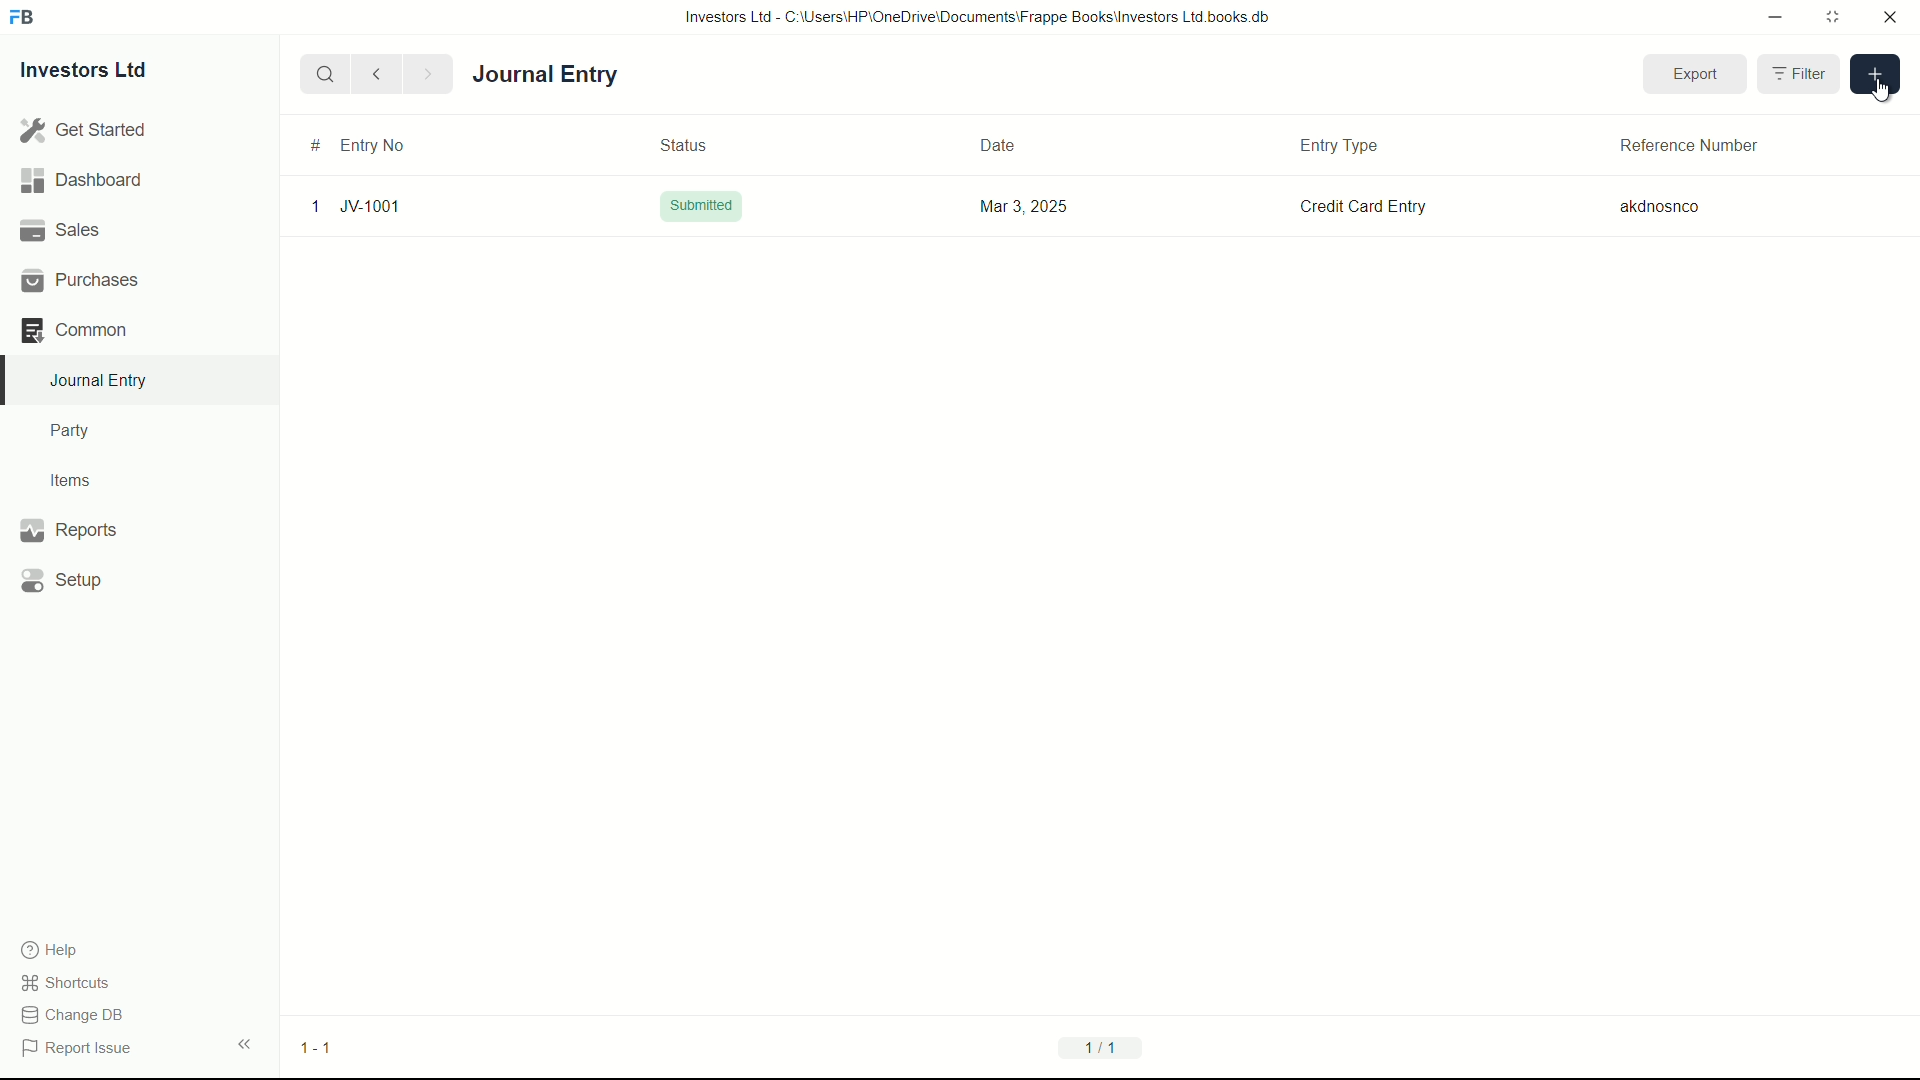 This screenshot has height=1080, width=1920. What do you see at coordinates (323, 73) in the screenshot?
I see `search` at bounding box center [323, 73].